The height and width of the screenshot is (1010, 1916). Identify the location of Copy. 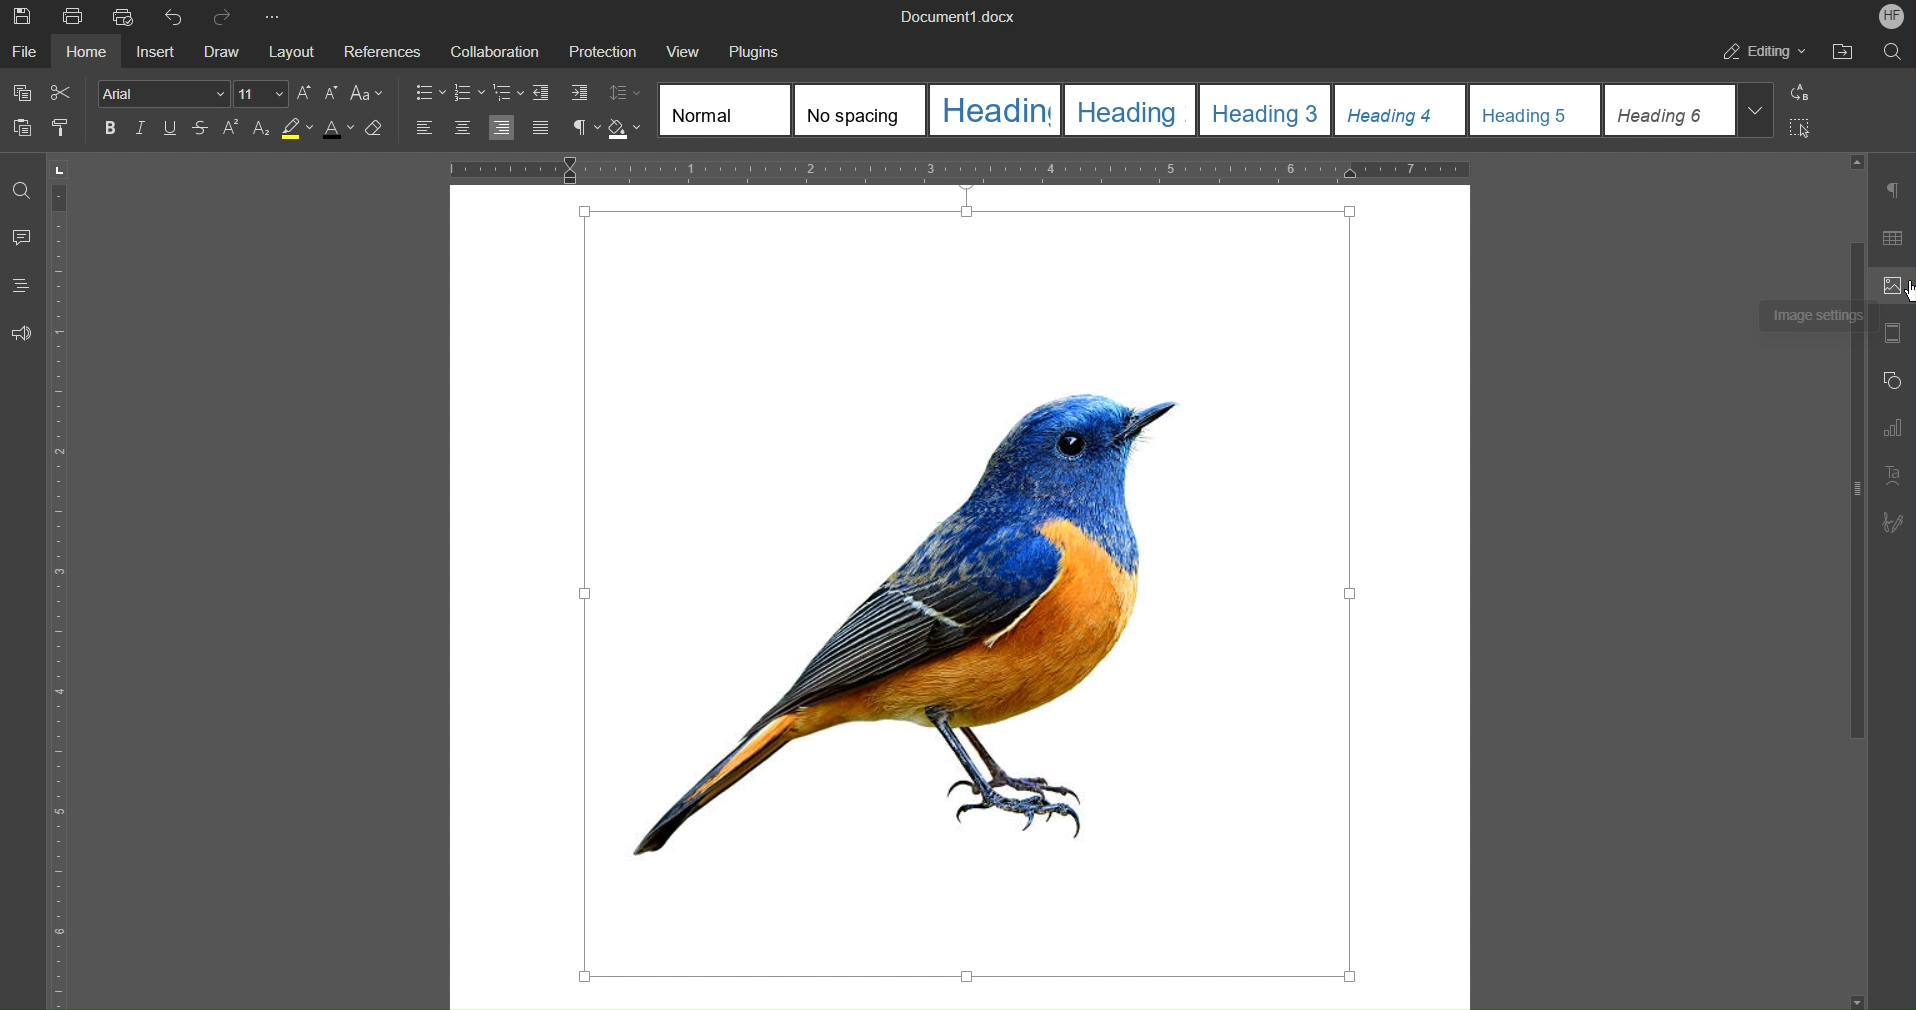
(20, 93).